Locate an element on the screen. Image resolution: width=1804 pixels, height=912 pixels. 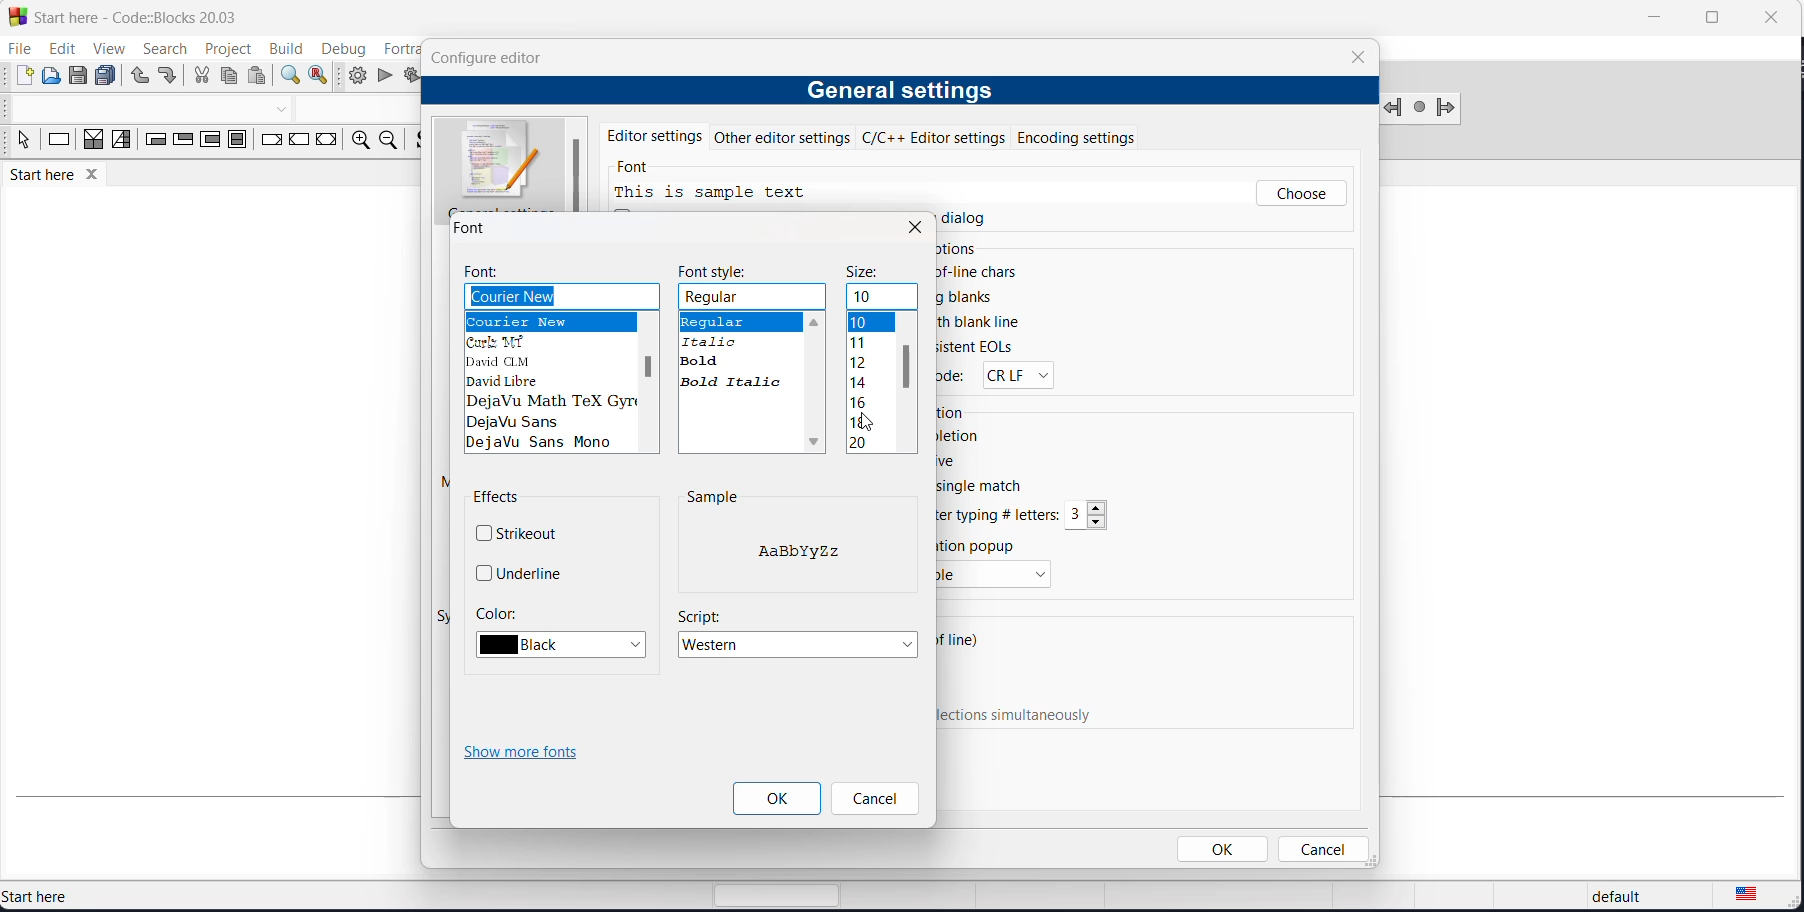
Popup is located at coordinates (982, 545).